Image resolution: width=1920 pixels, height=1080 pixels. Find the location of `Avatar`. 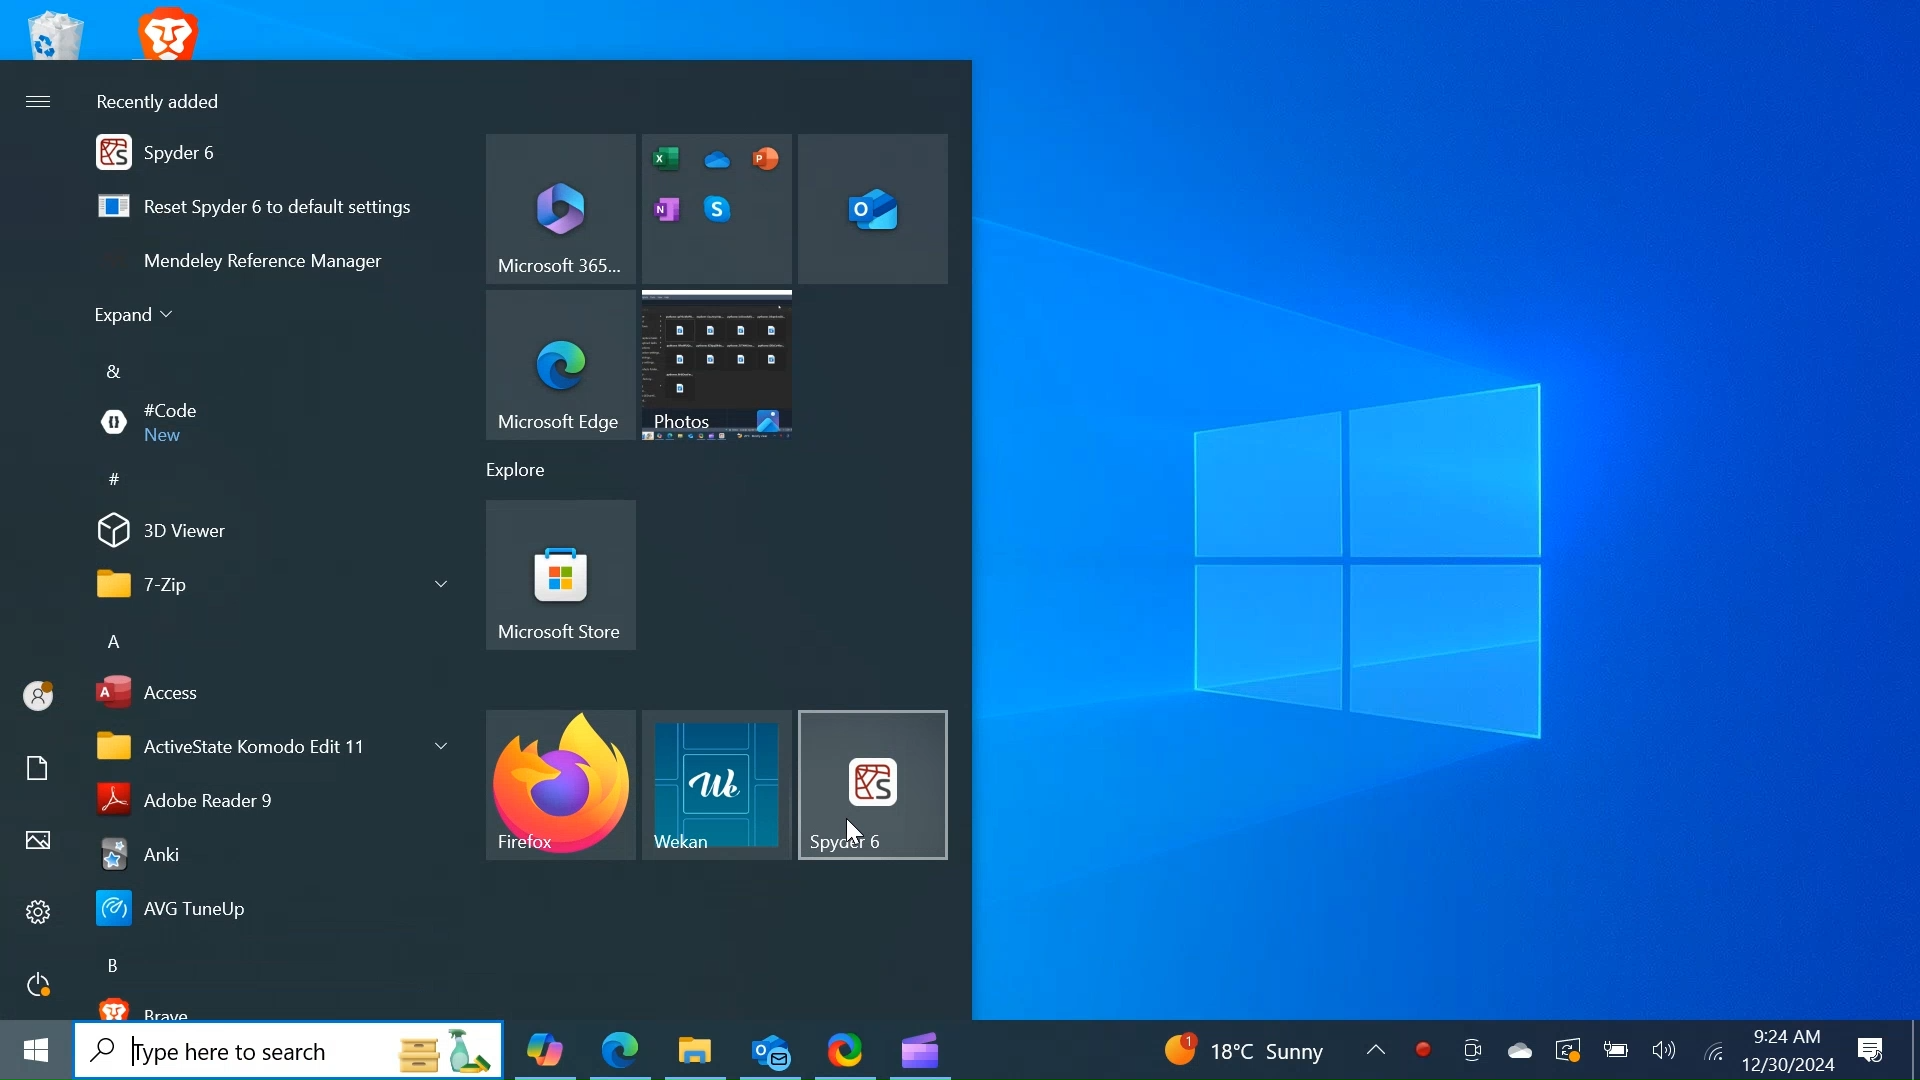

Avatar is located at coordinates (40, 699).